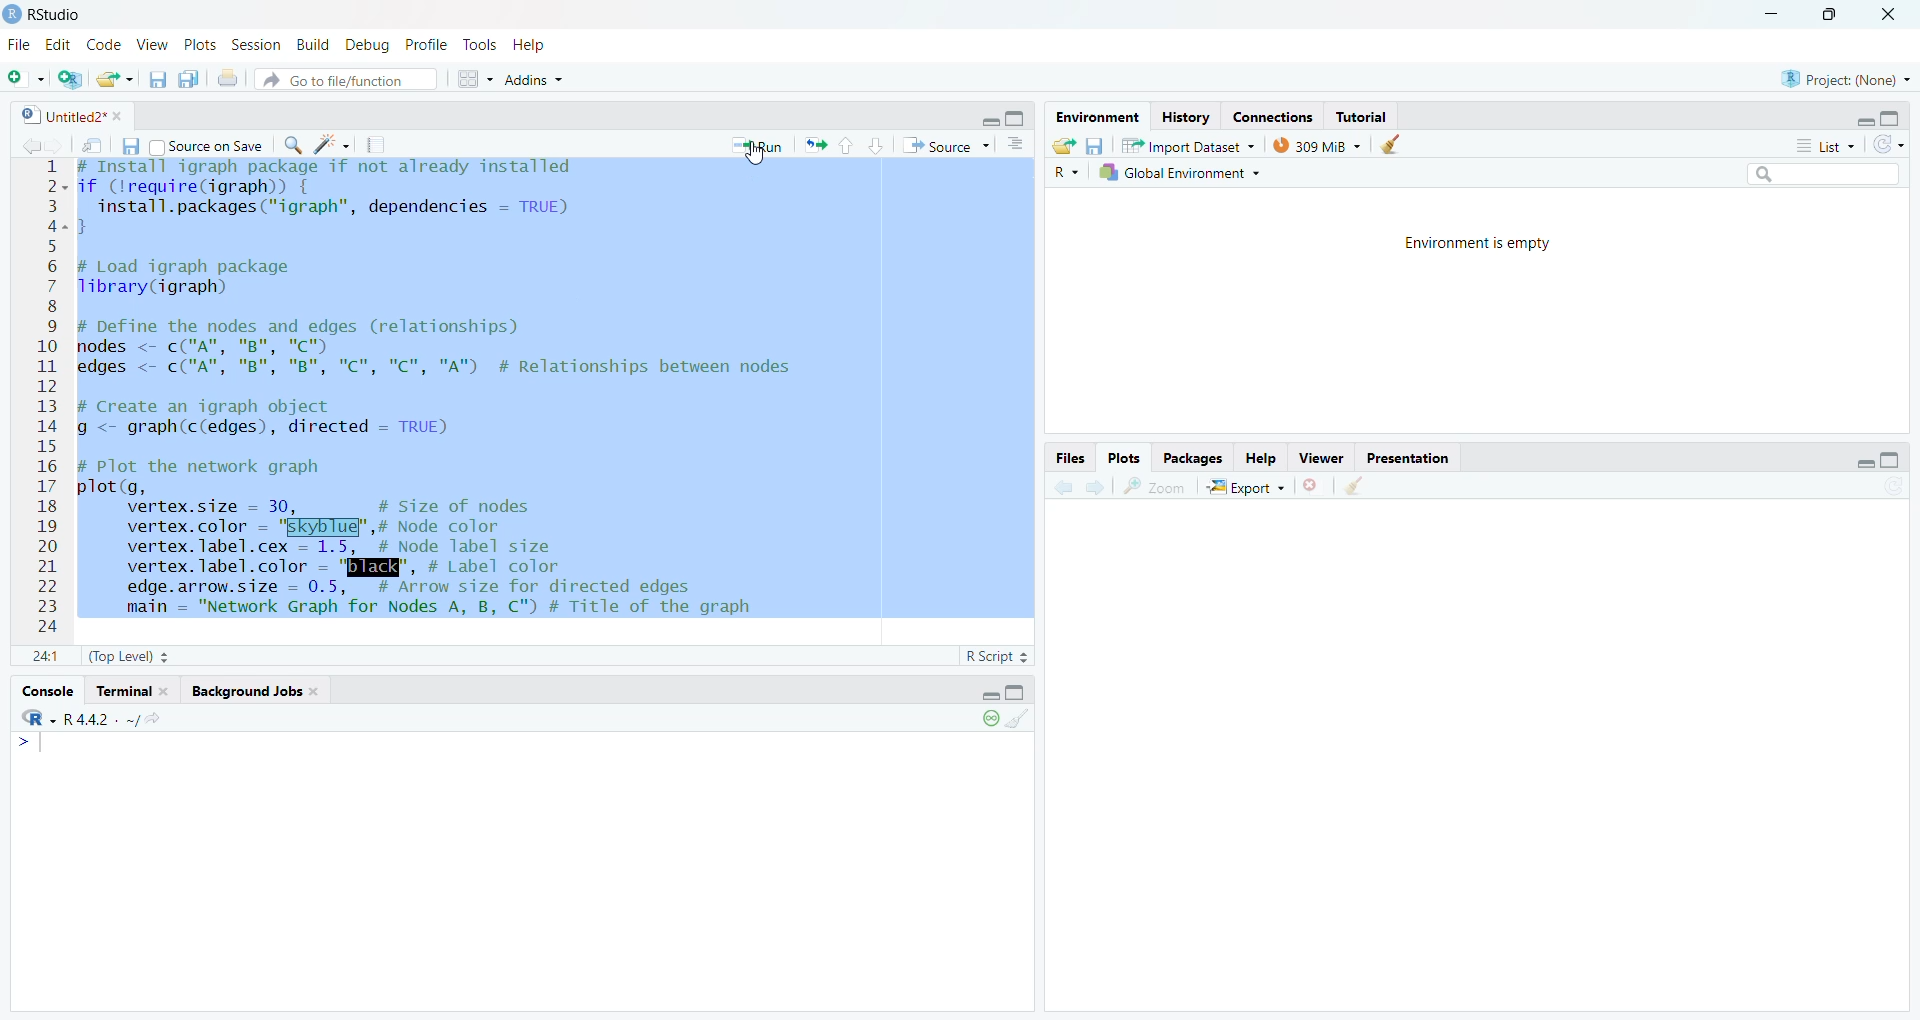  Describe the element at coordinates (1323, 458) in the screenshot. I see `Viewer` at that location.